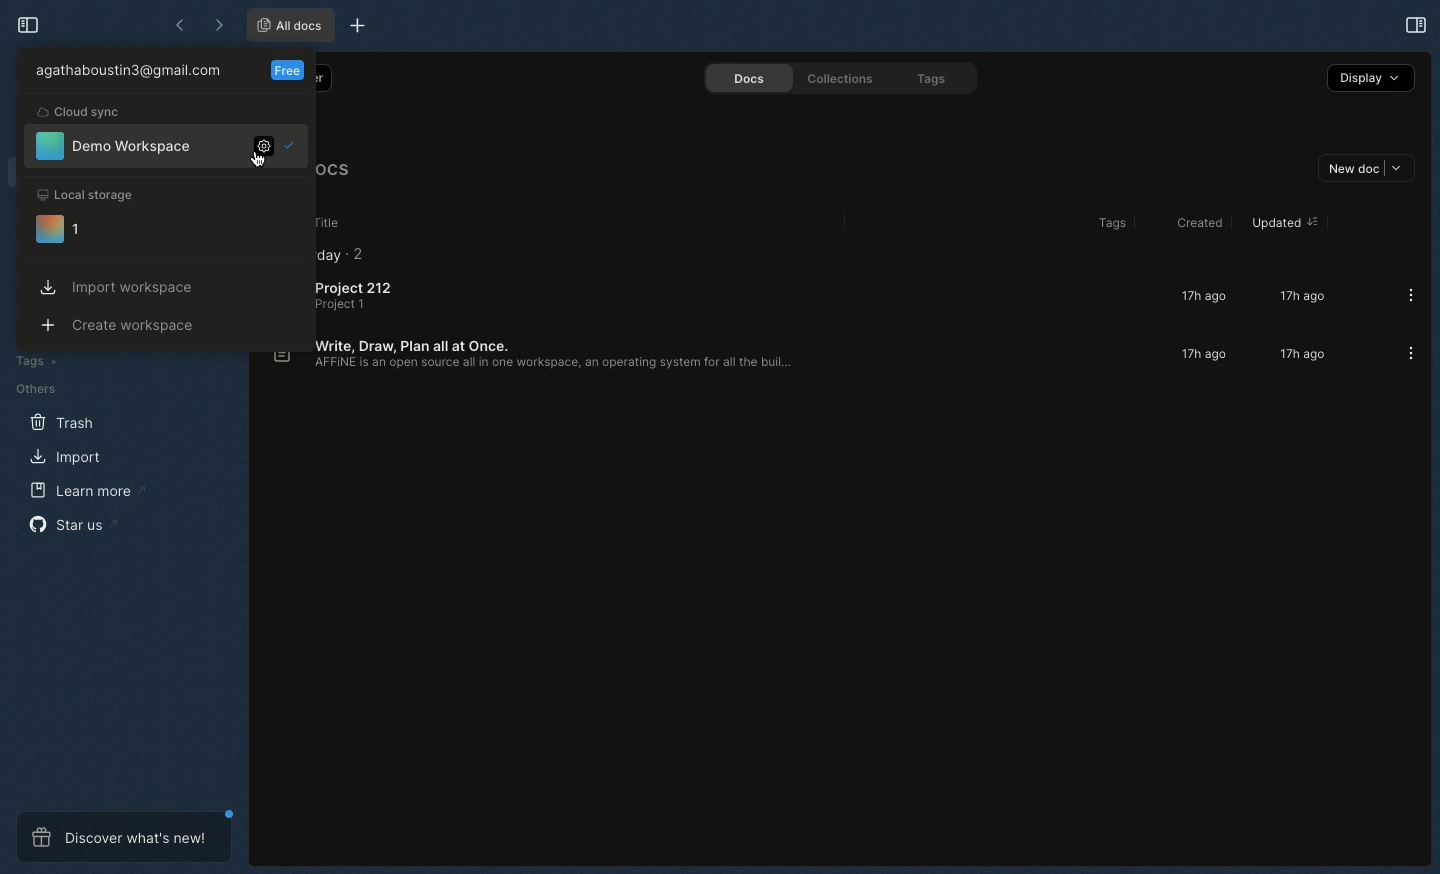 The image size is (1440, 874). I want to click on Forward, so click(216, 24).